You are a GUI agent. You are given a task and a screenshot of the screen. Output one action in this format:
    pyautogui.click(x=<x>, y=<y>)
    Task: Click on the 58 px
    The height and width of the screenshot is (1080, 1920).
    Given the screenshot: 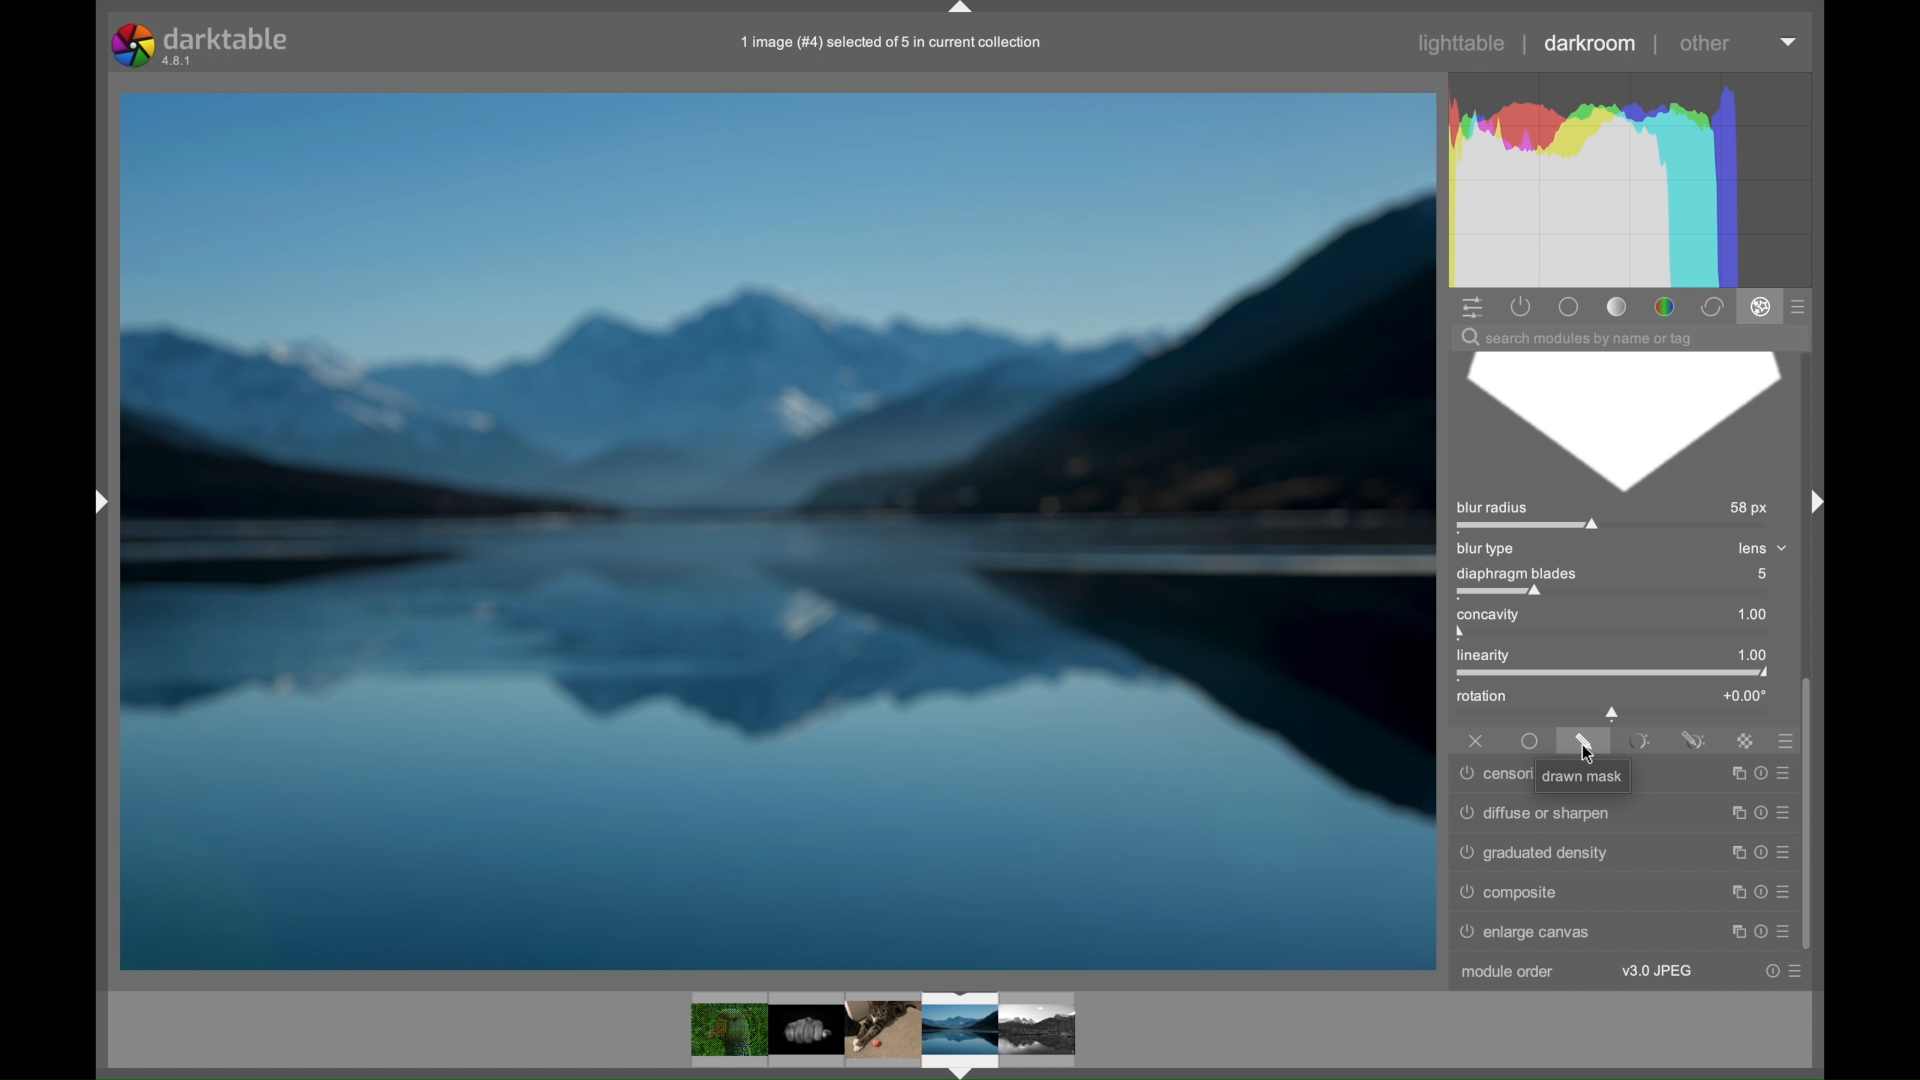 What is the action you would take?
    pyautogui.click(x=1750, y=509)
    